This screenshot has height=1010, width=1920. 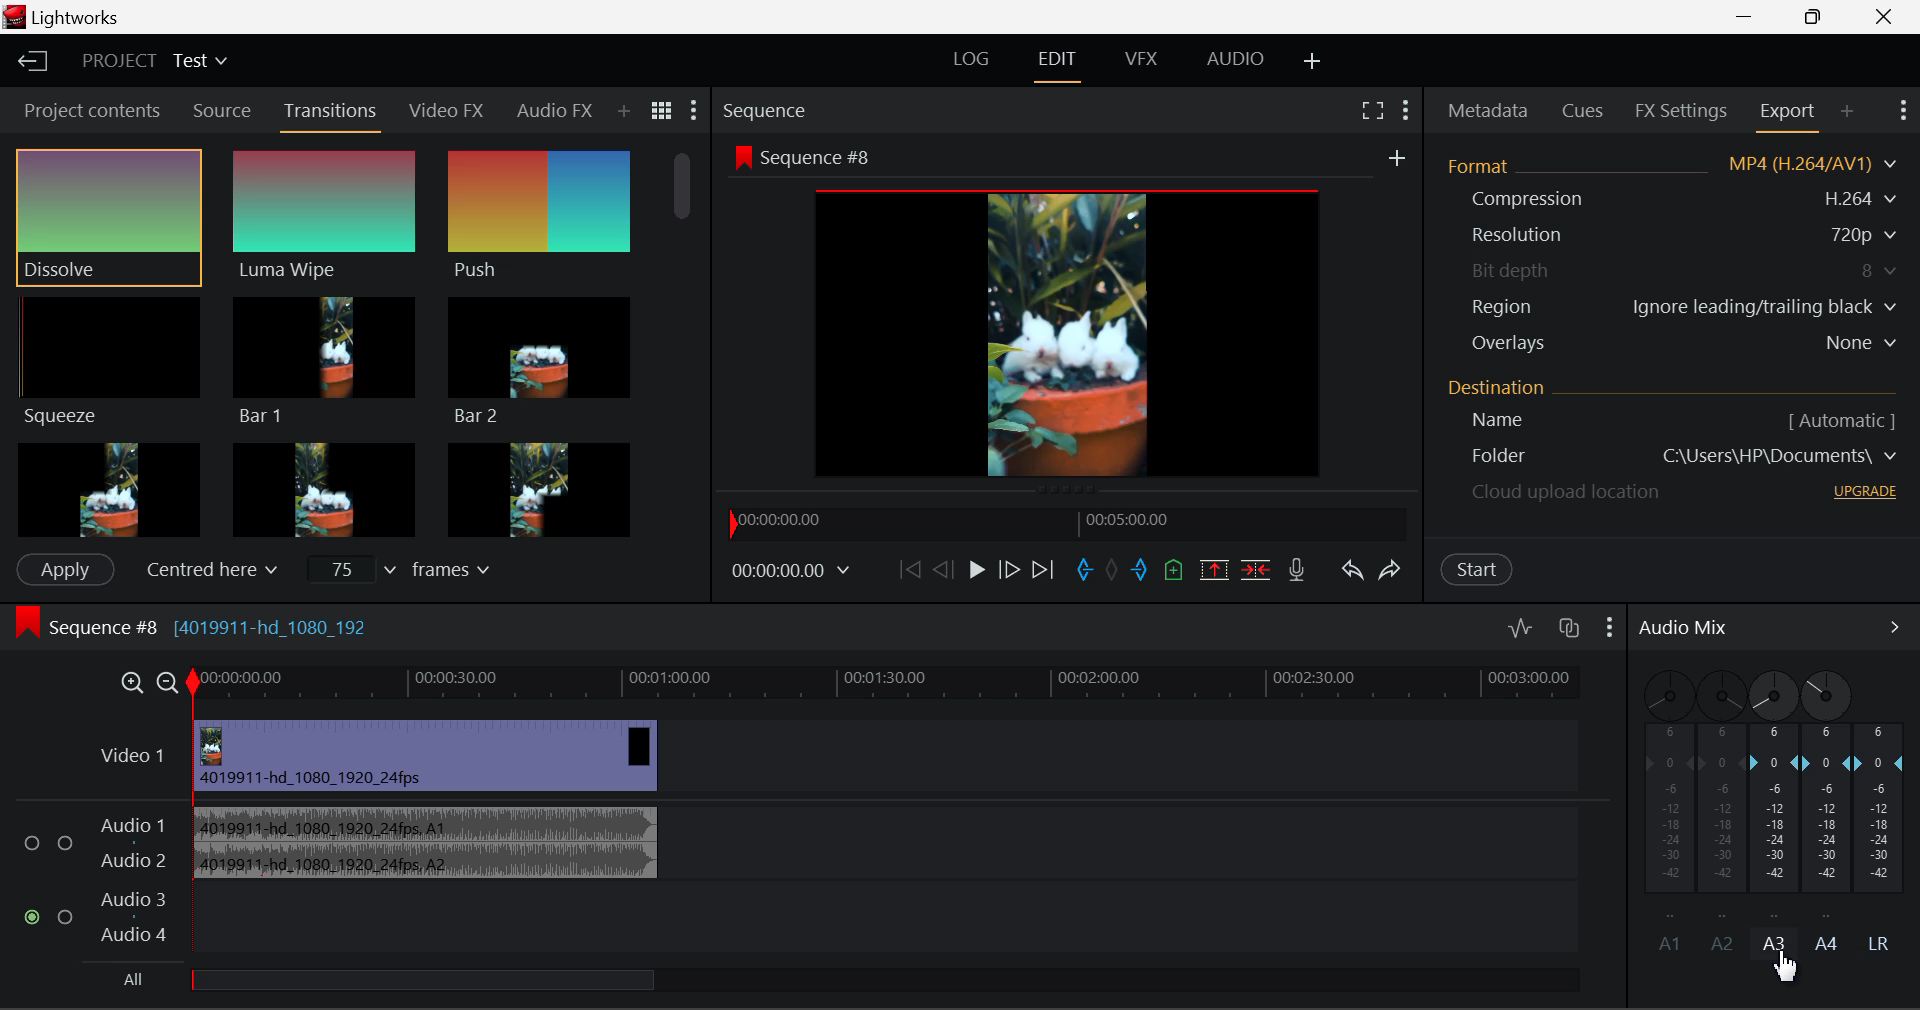 I want to click on Remove all marks, so click(x=1111, y=571).